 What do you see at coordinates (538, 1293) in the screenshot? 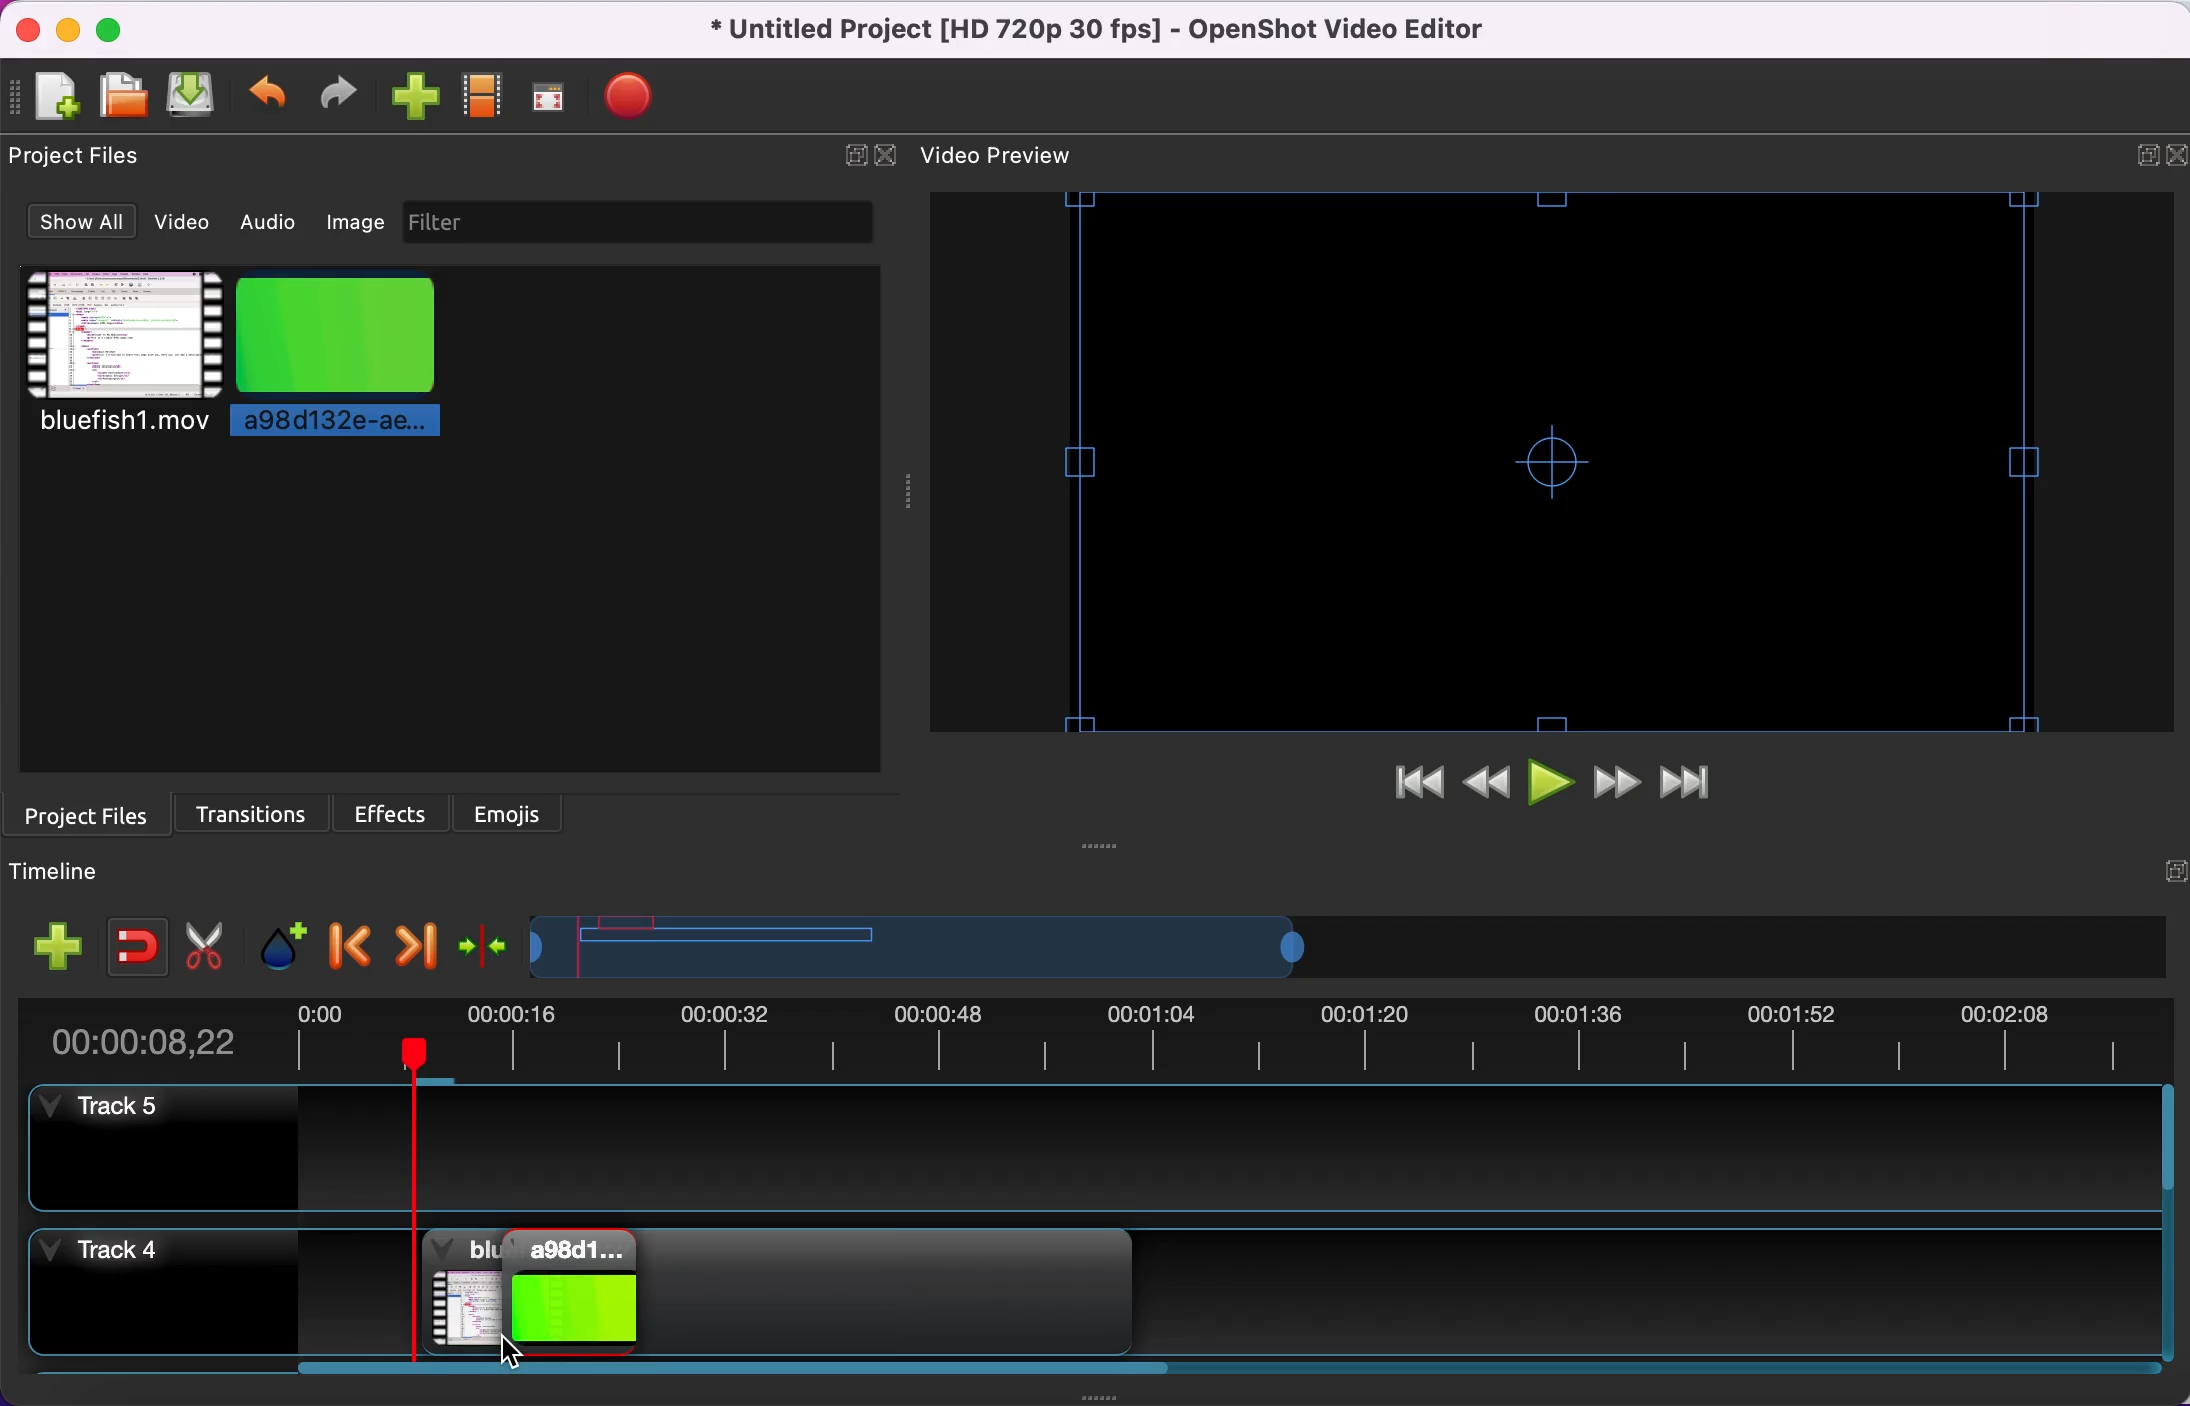
I see `picture in picture` at bounding box center [538, 1293].